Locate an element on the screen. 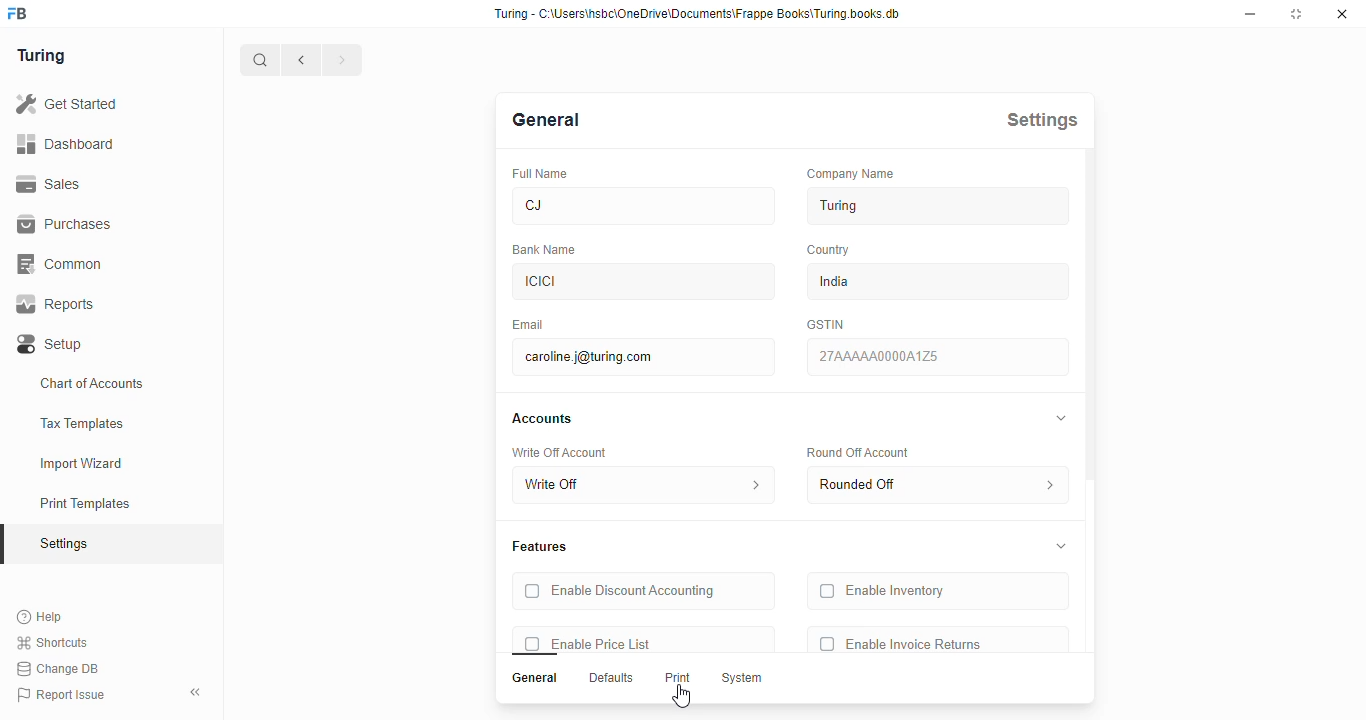  CJ is located at coordinates (642, 204).